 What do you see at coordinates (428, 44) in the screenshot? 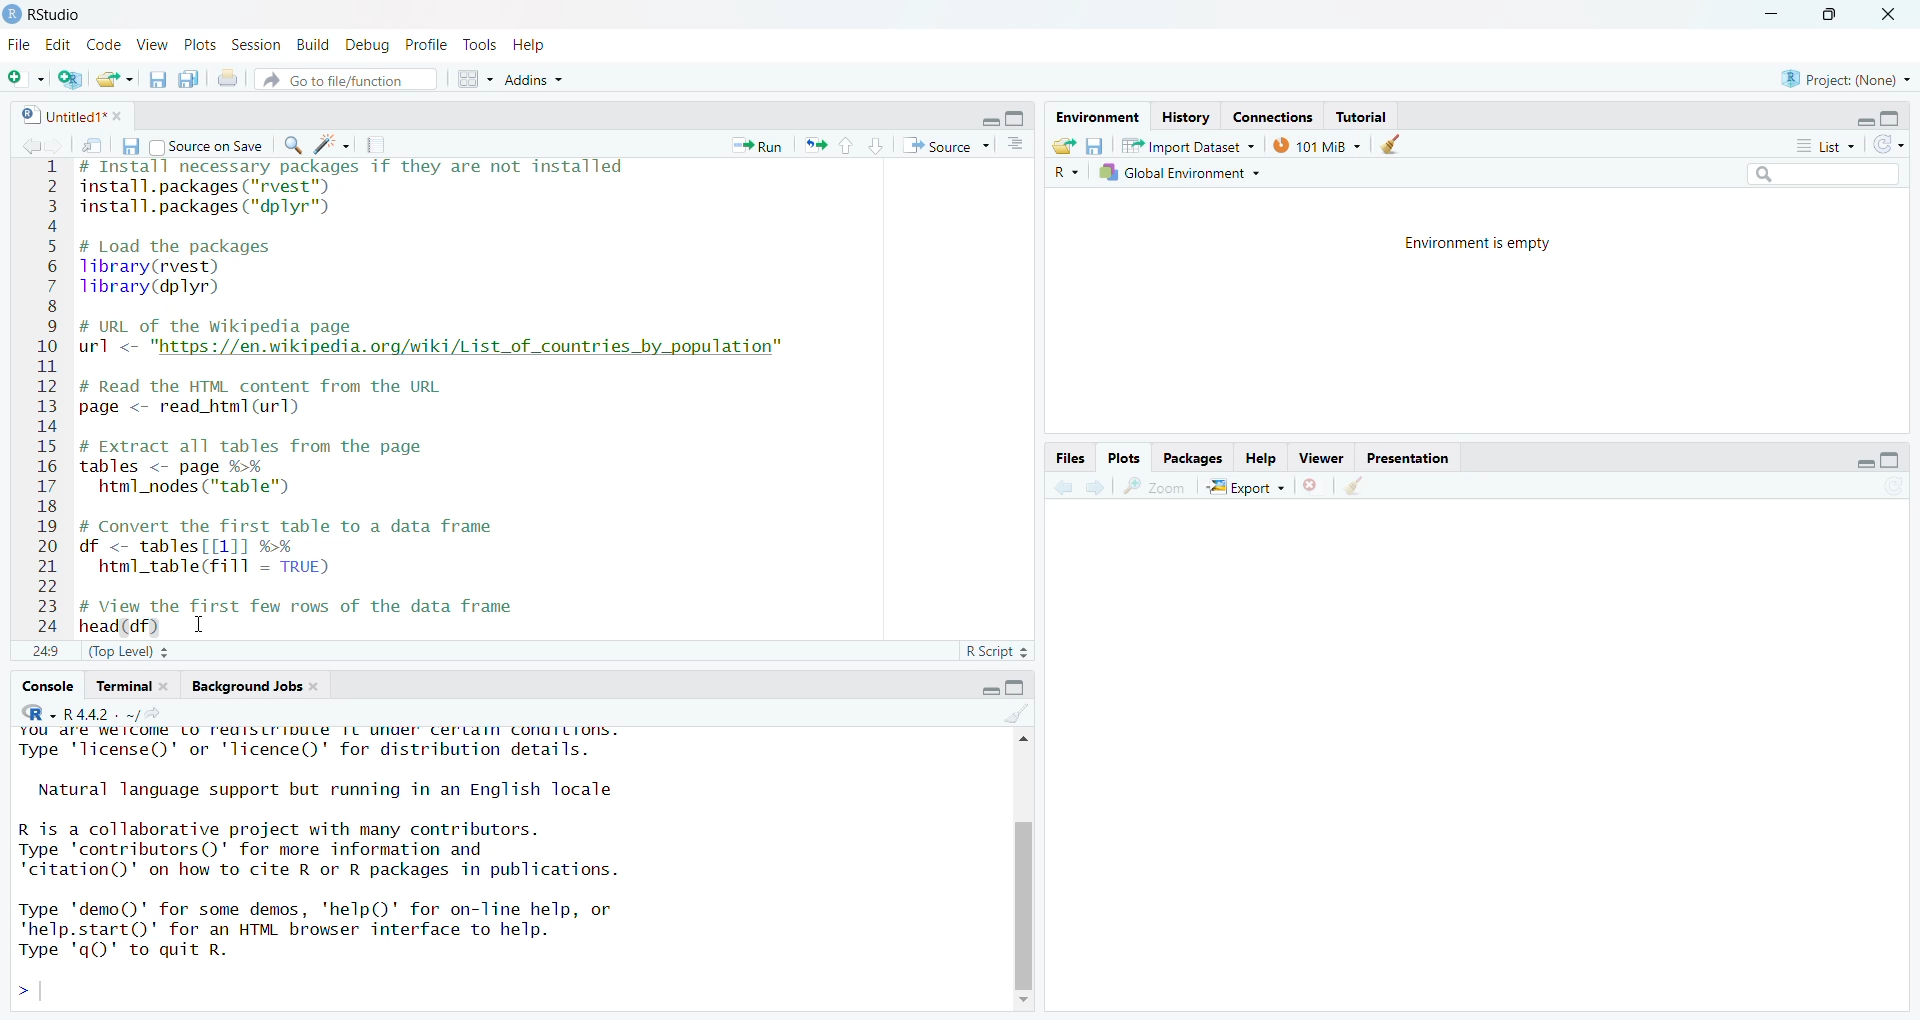
I see `Profile` at bounding box center [428, 44].